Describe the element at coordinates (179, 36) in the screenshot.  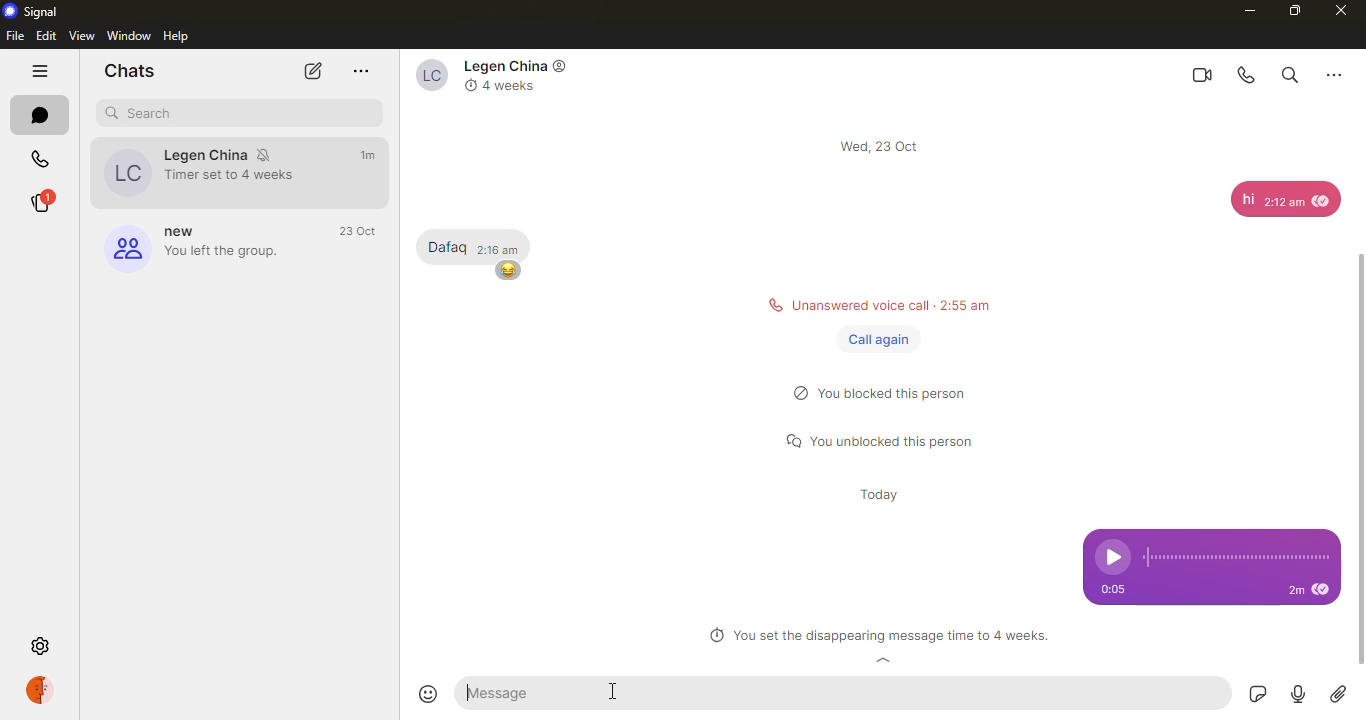
I see `help` at that location.